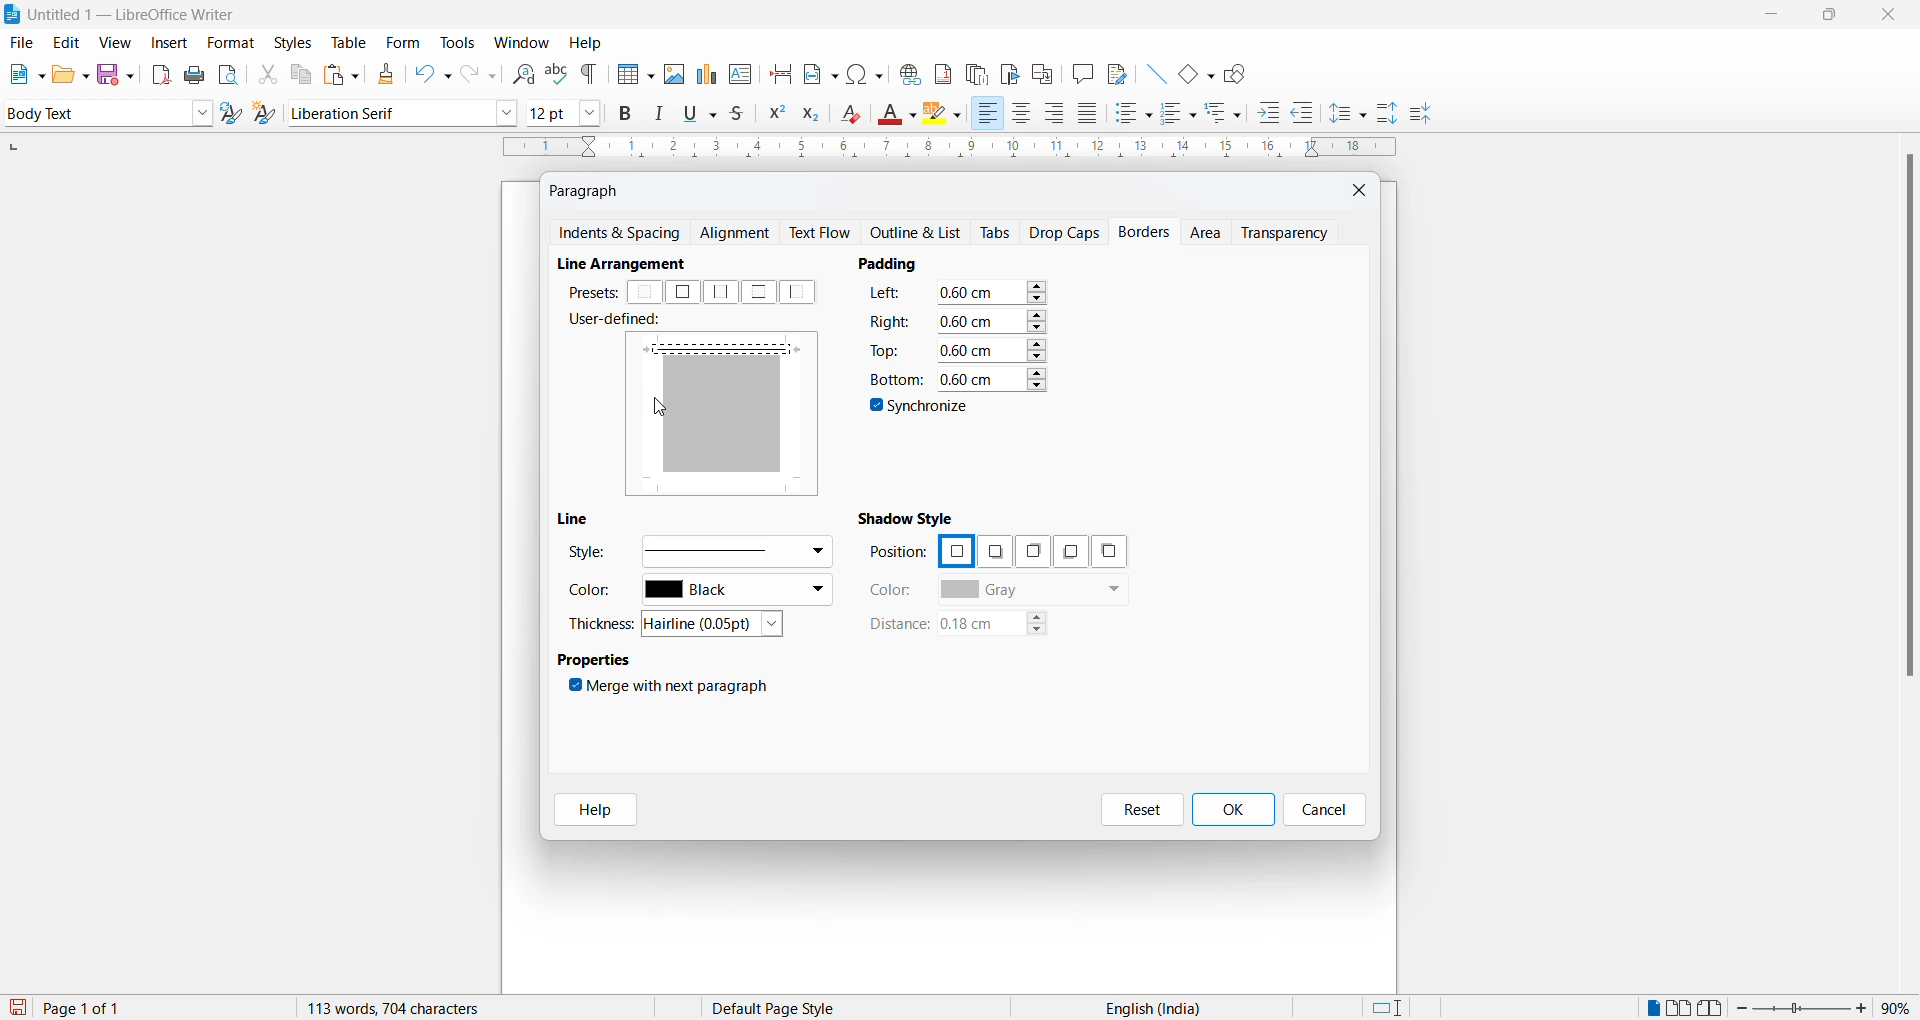  I want to click on close, so click(1893, 16).